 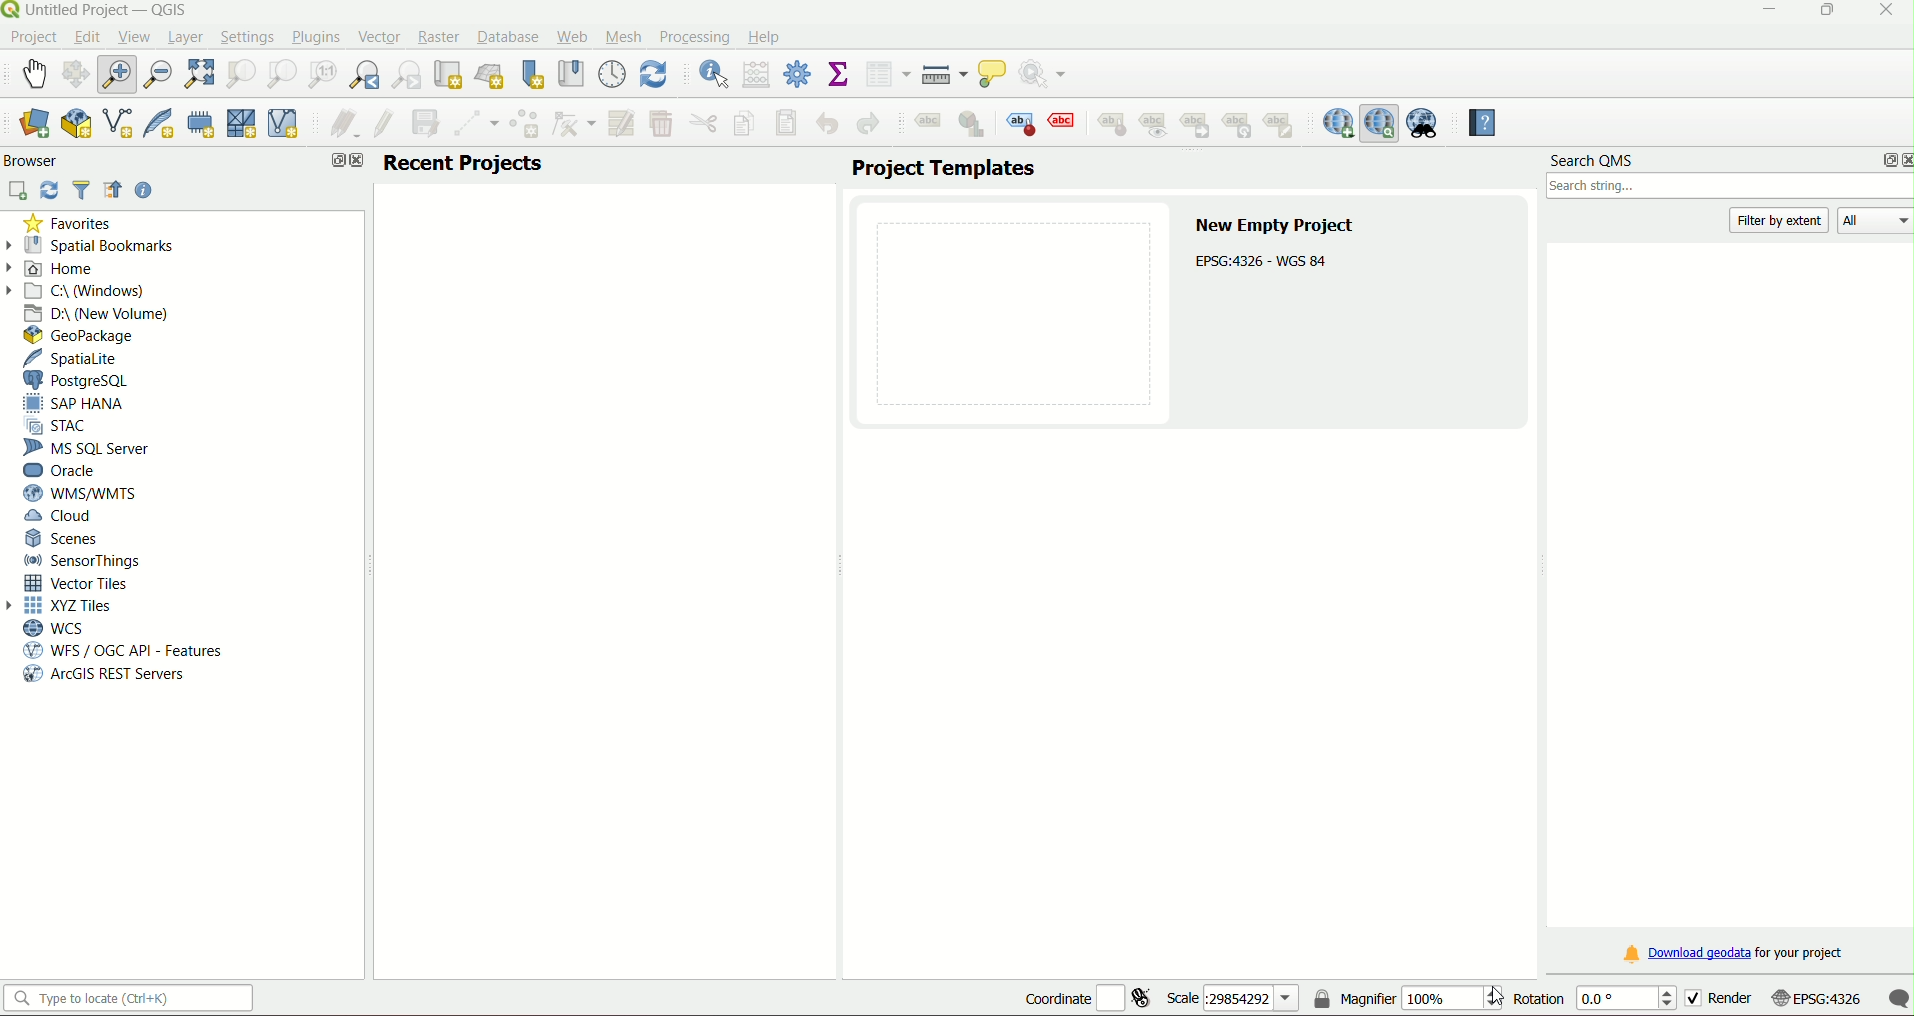 What do you see at coordinates (1730, 954) in the screenshot?
I see `download link` at bounding box center [1730, 954].